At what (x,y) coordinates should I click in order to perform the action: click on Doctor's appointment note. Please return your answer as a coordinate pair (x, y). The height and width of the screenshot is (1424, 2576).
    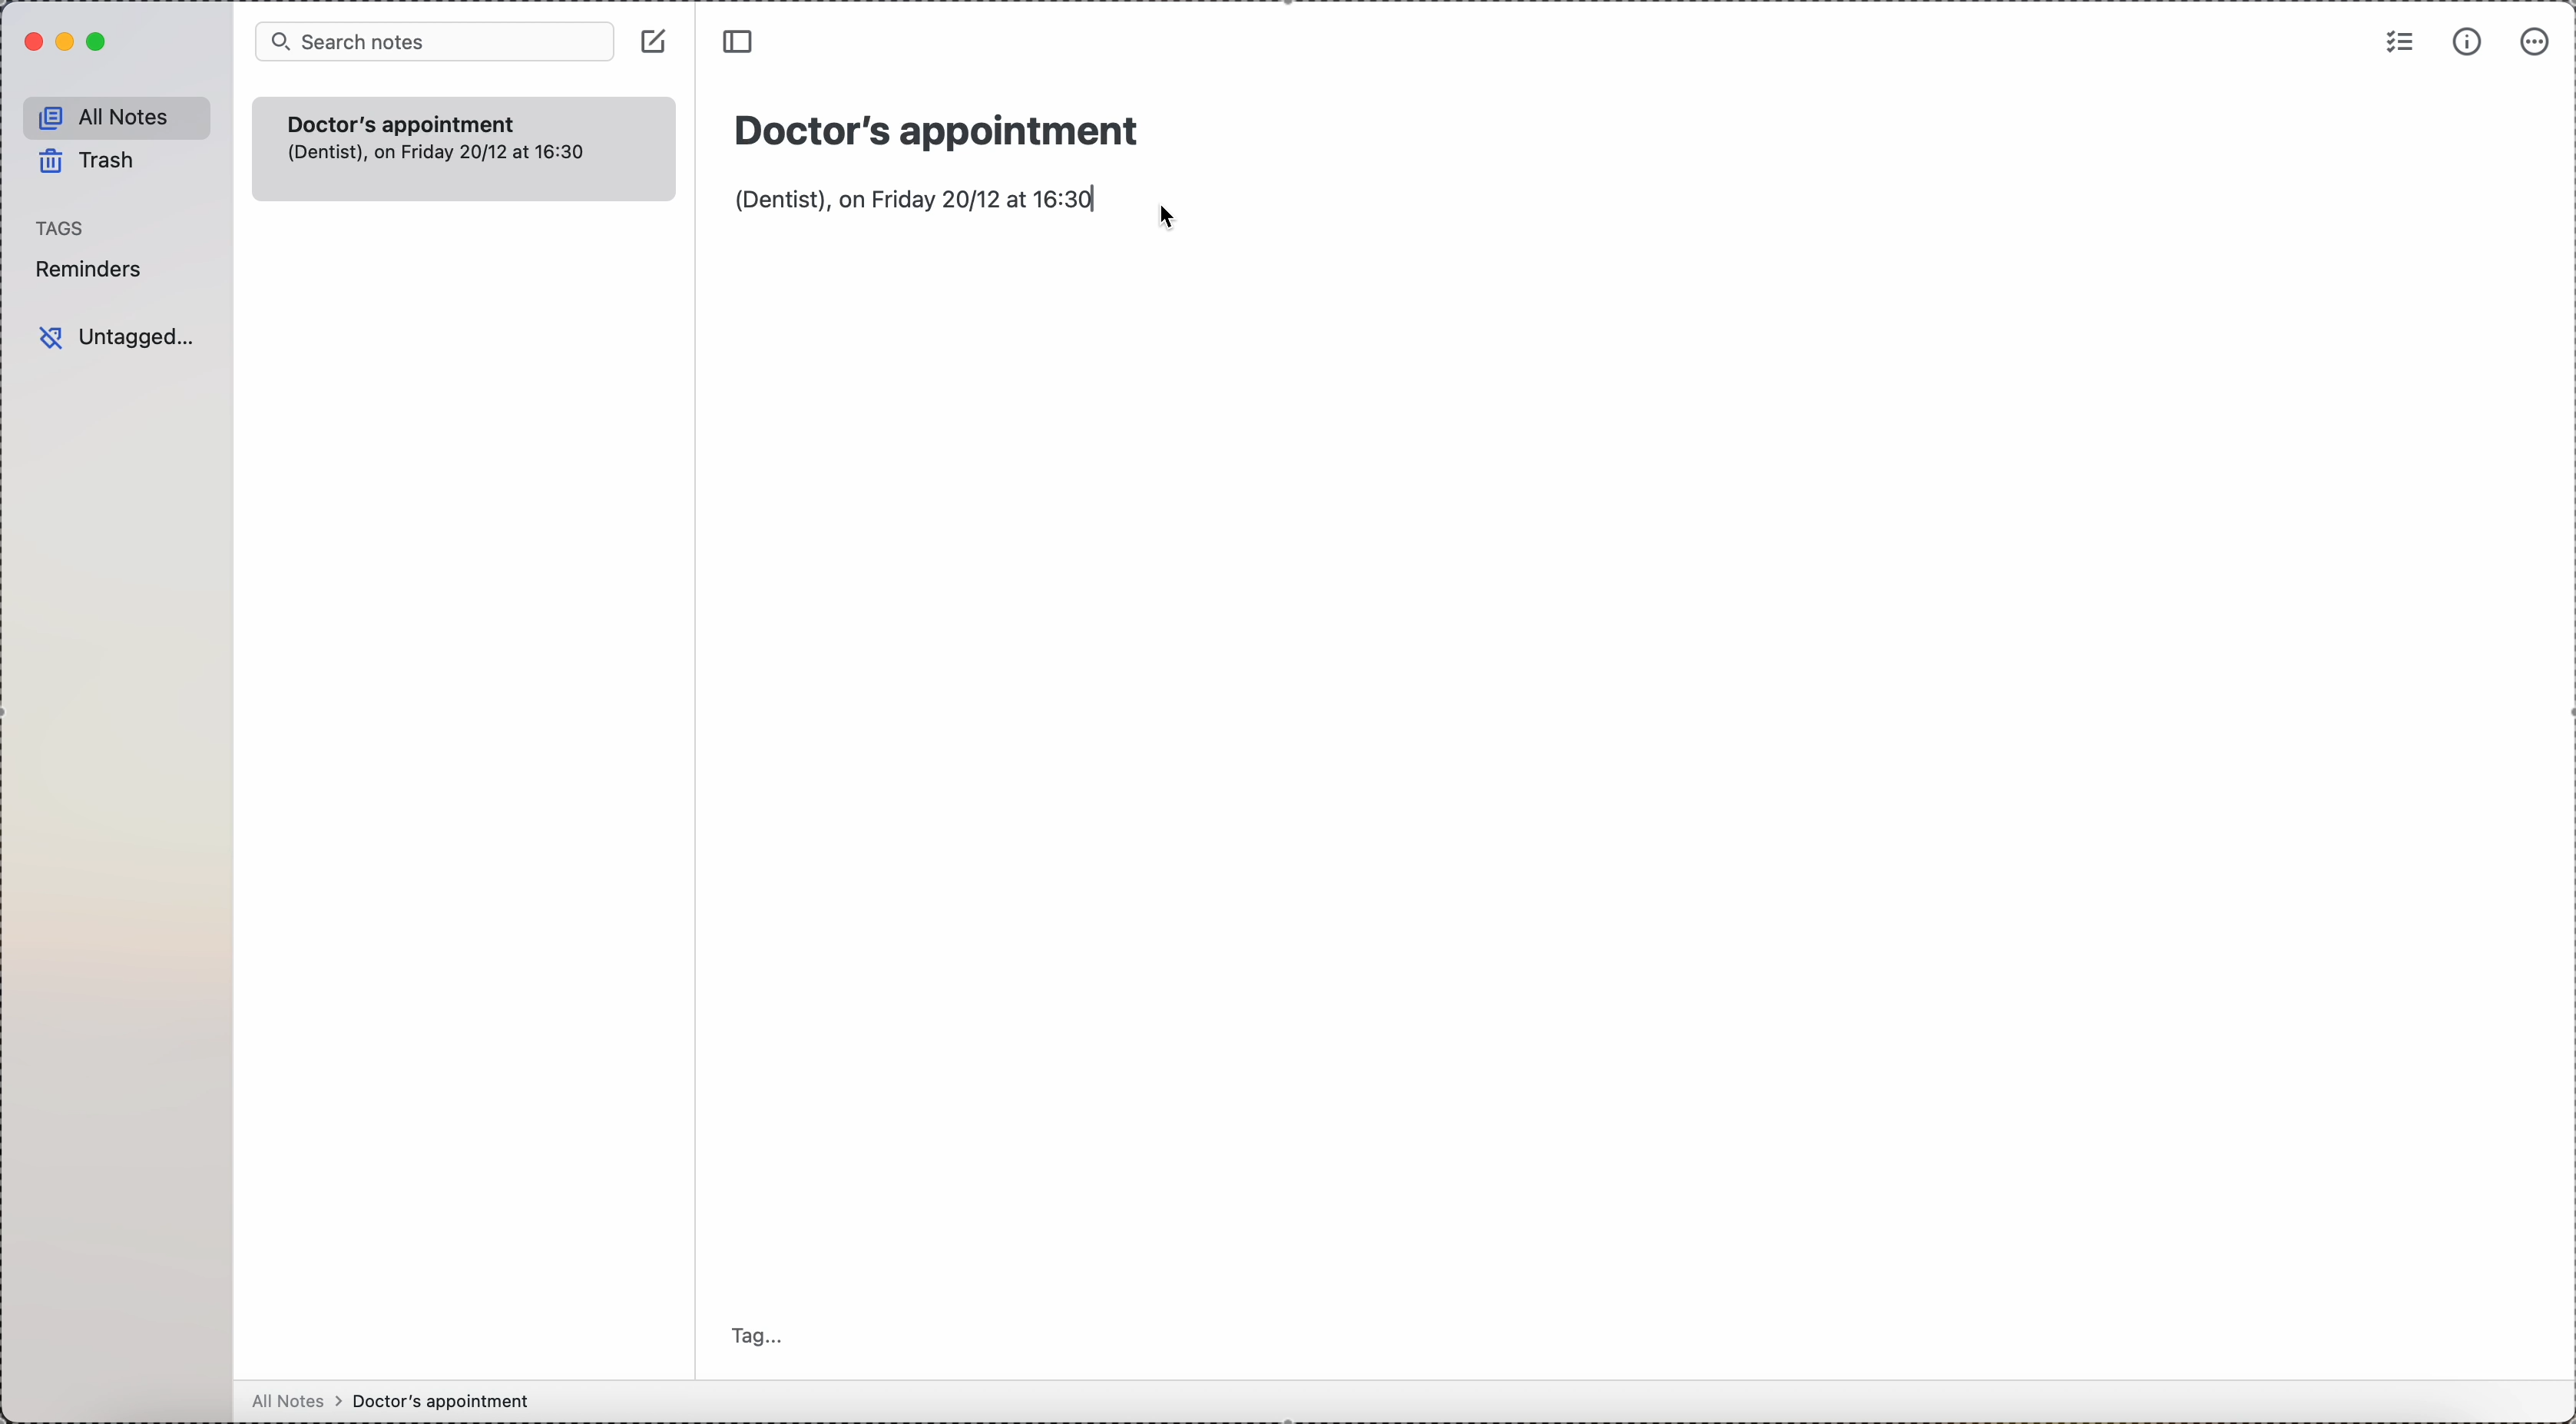
    Looking at the image, I should click on (462, 148).